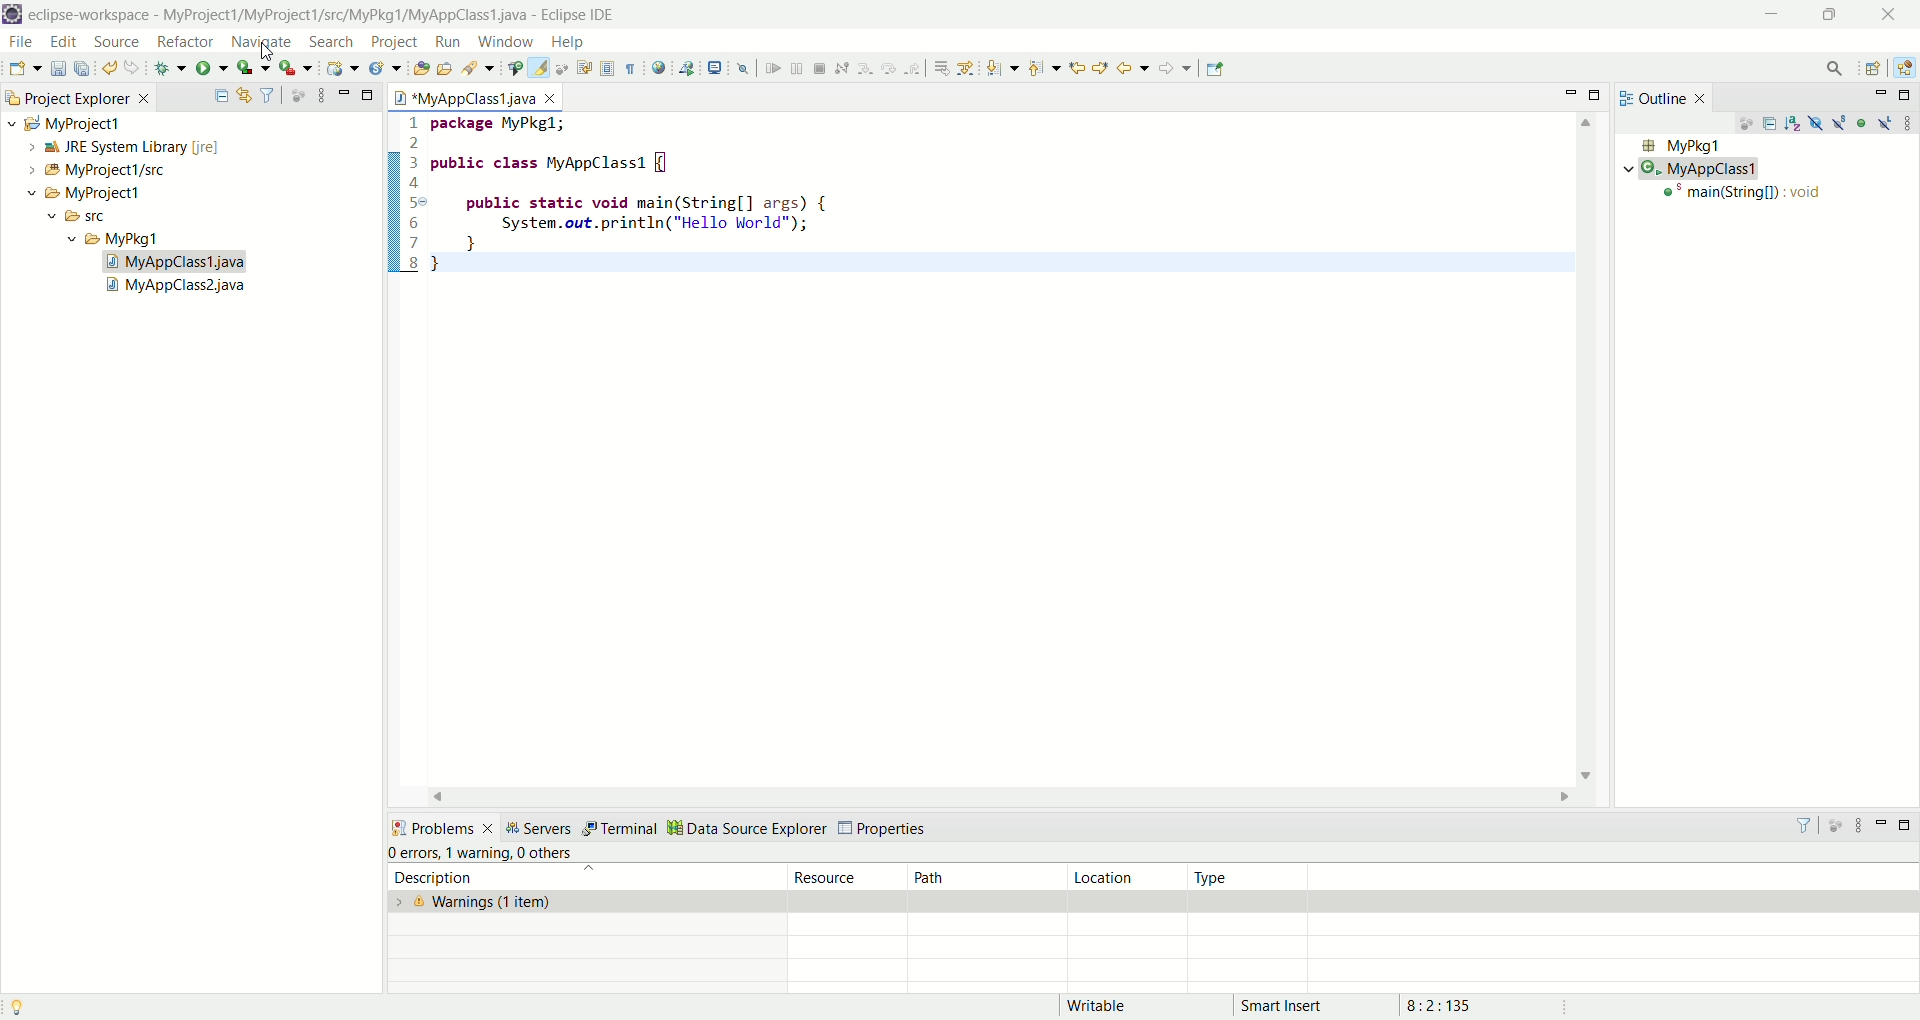  I want to click on focus on active task, so click(1744, 125).